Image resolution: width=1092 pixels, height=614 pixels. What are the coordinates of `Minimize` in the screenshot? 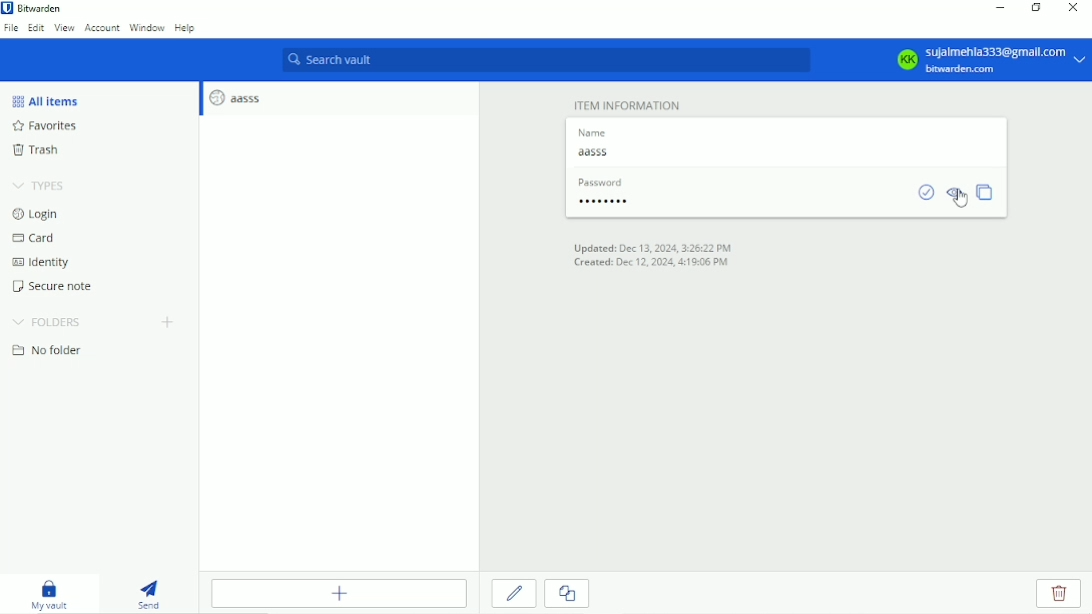 It's located at (1001, 8).